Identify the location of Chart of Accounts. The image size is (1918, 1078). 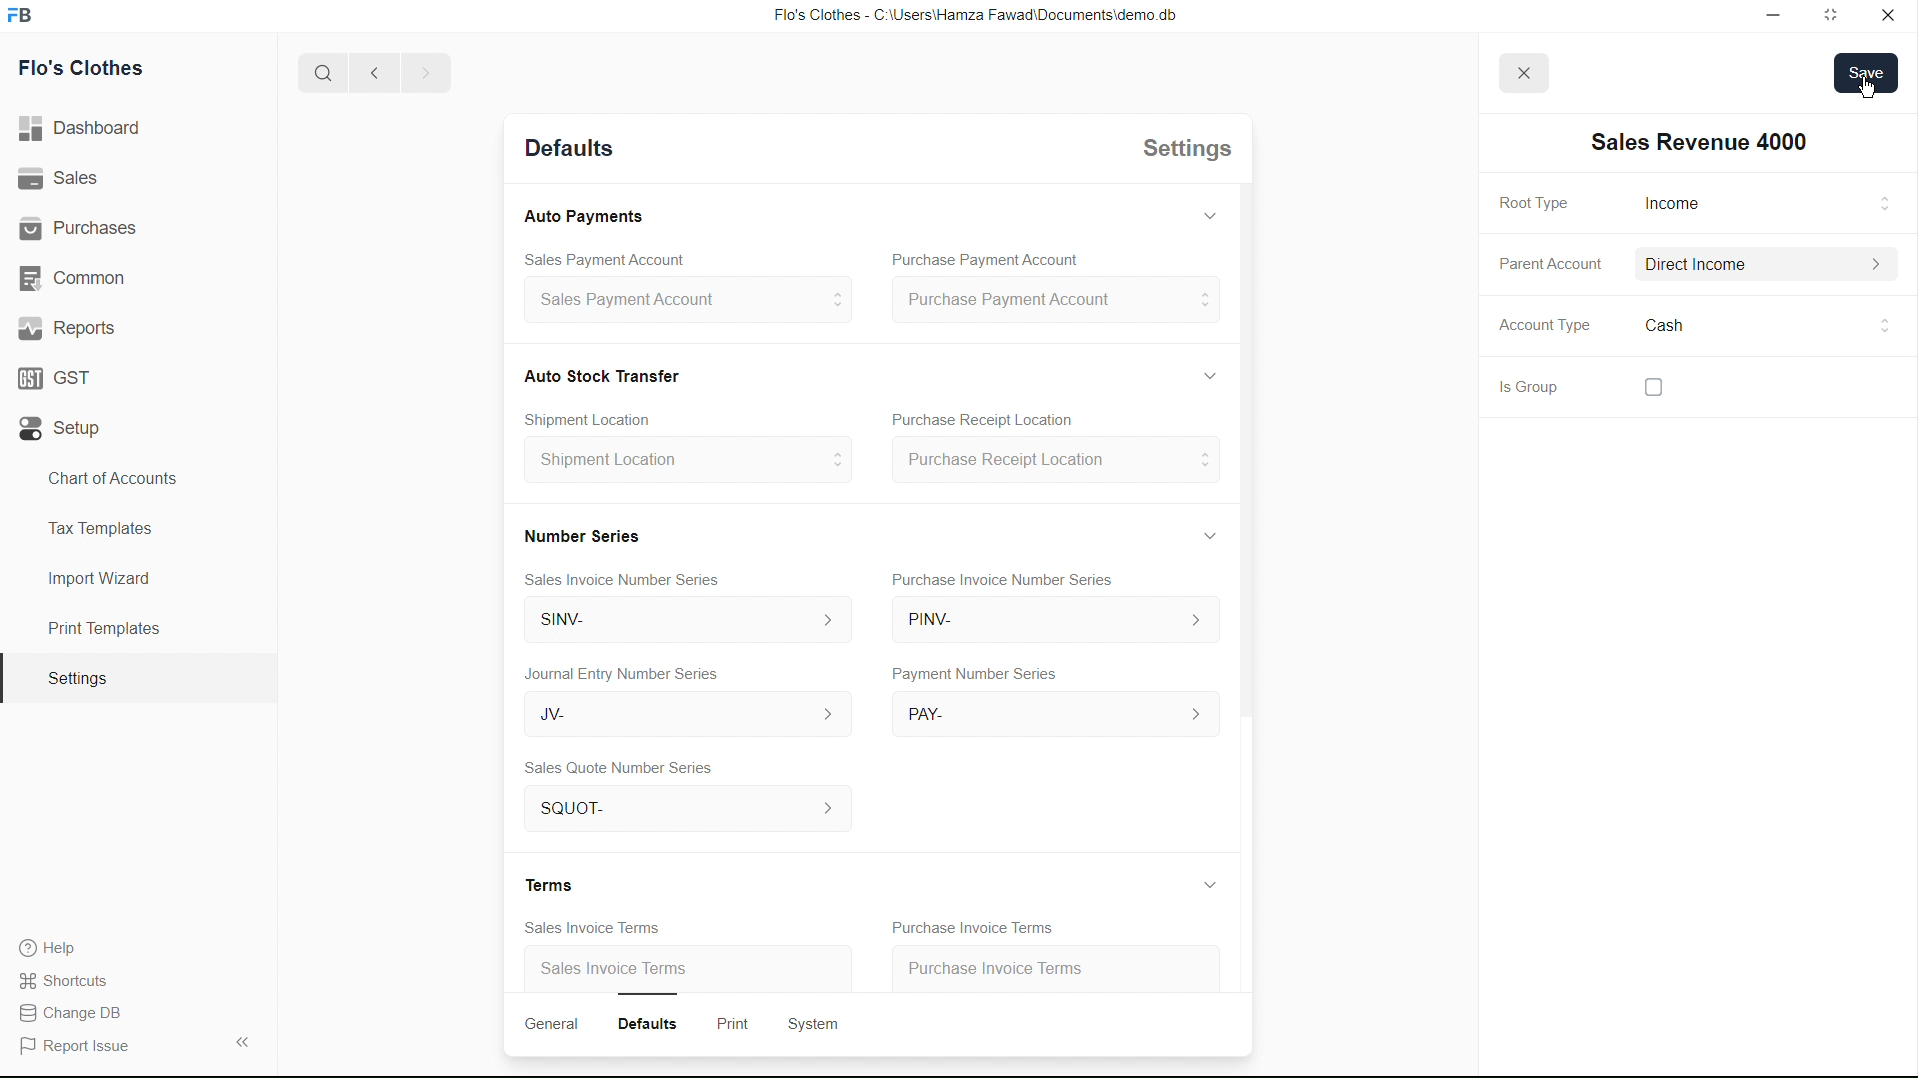
(107, 478).